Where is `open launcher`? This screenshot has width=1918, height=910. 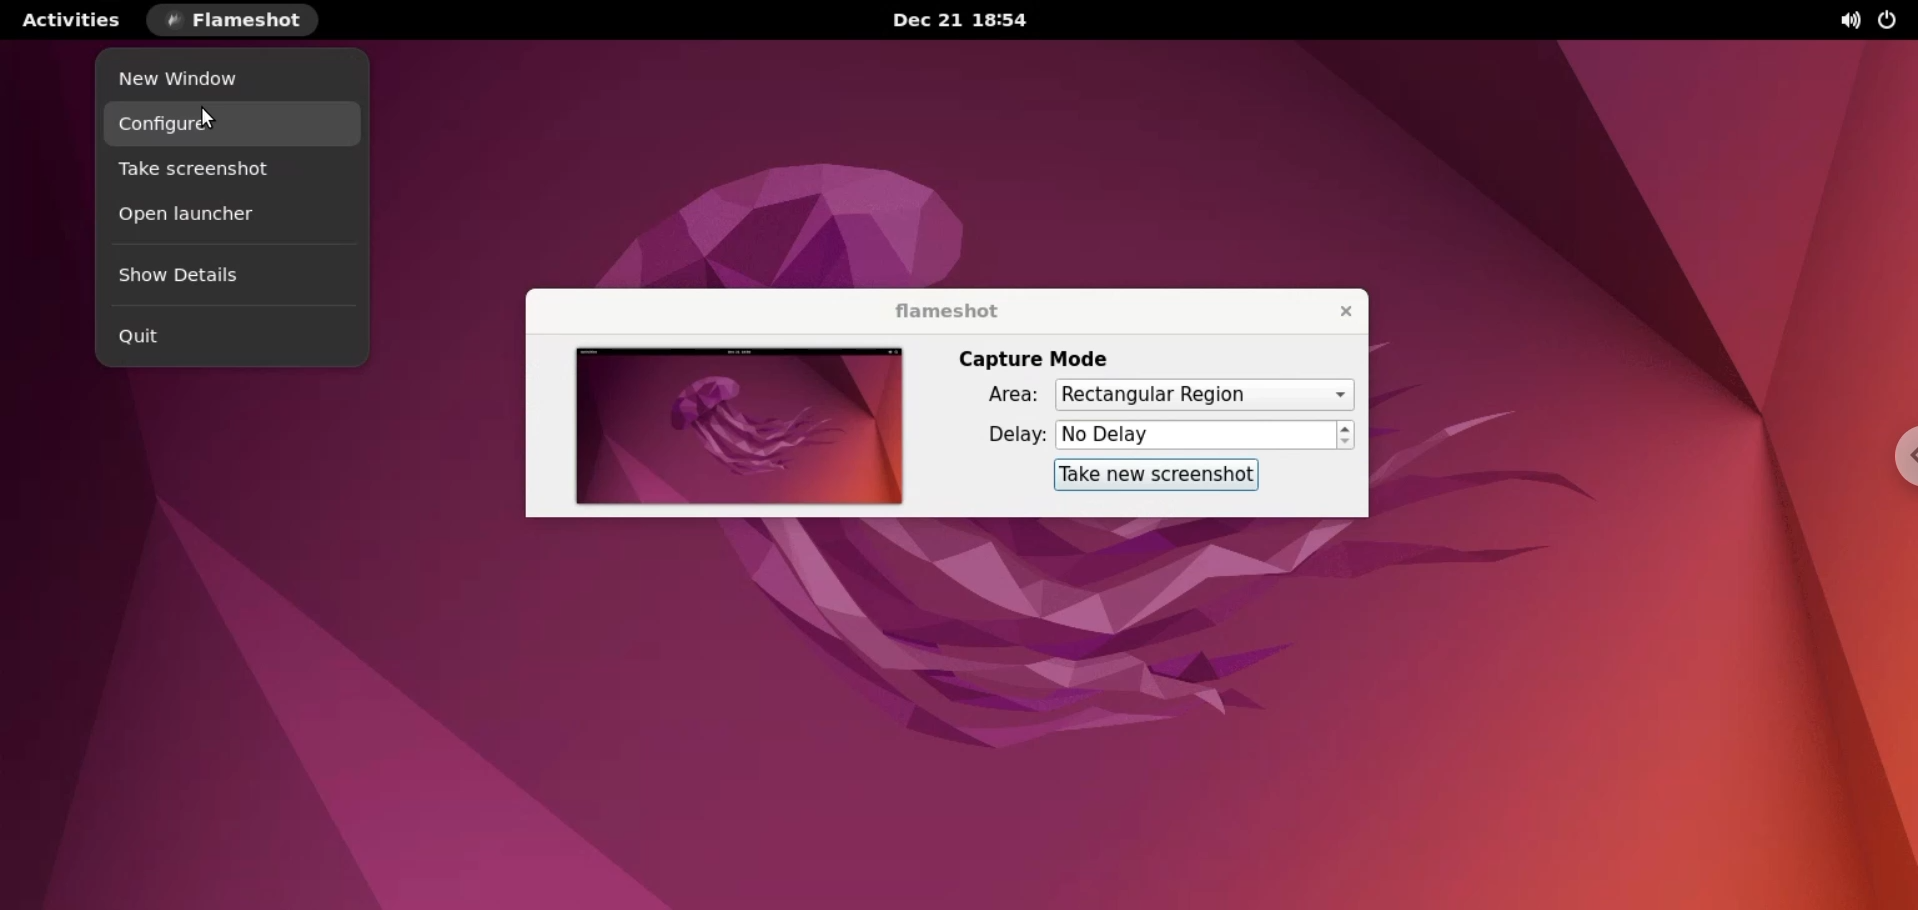
open launcher is located at coordinates (219, 220).